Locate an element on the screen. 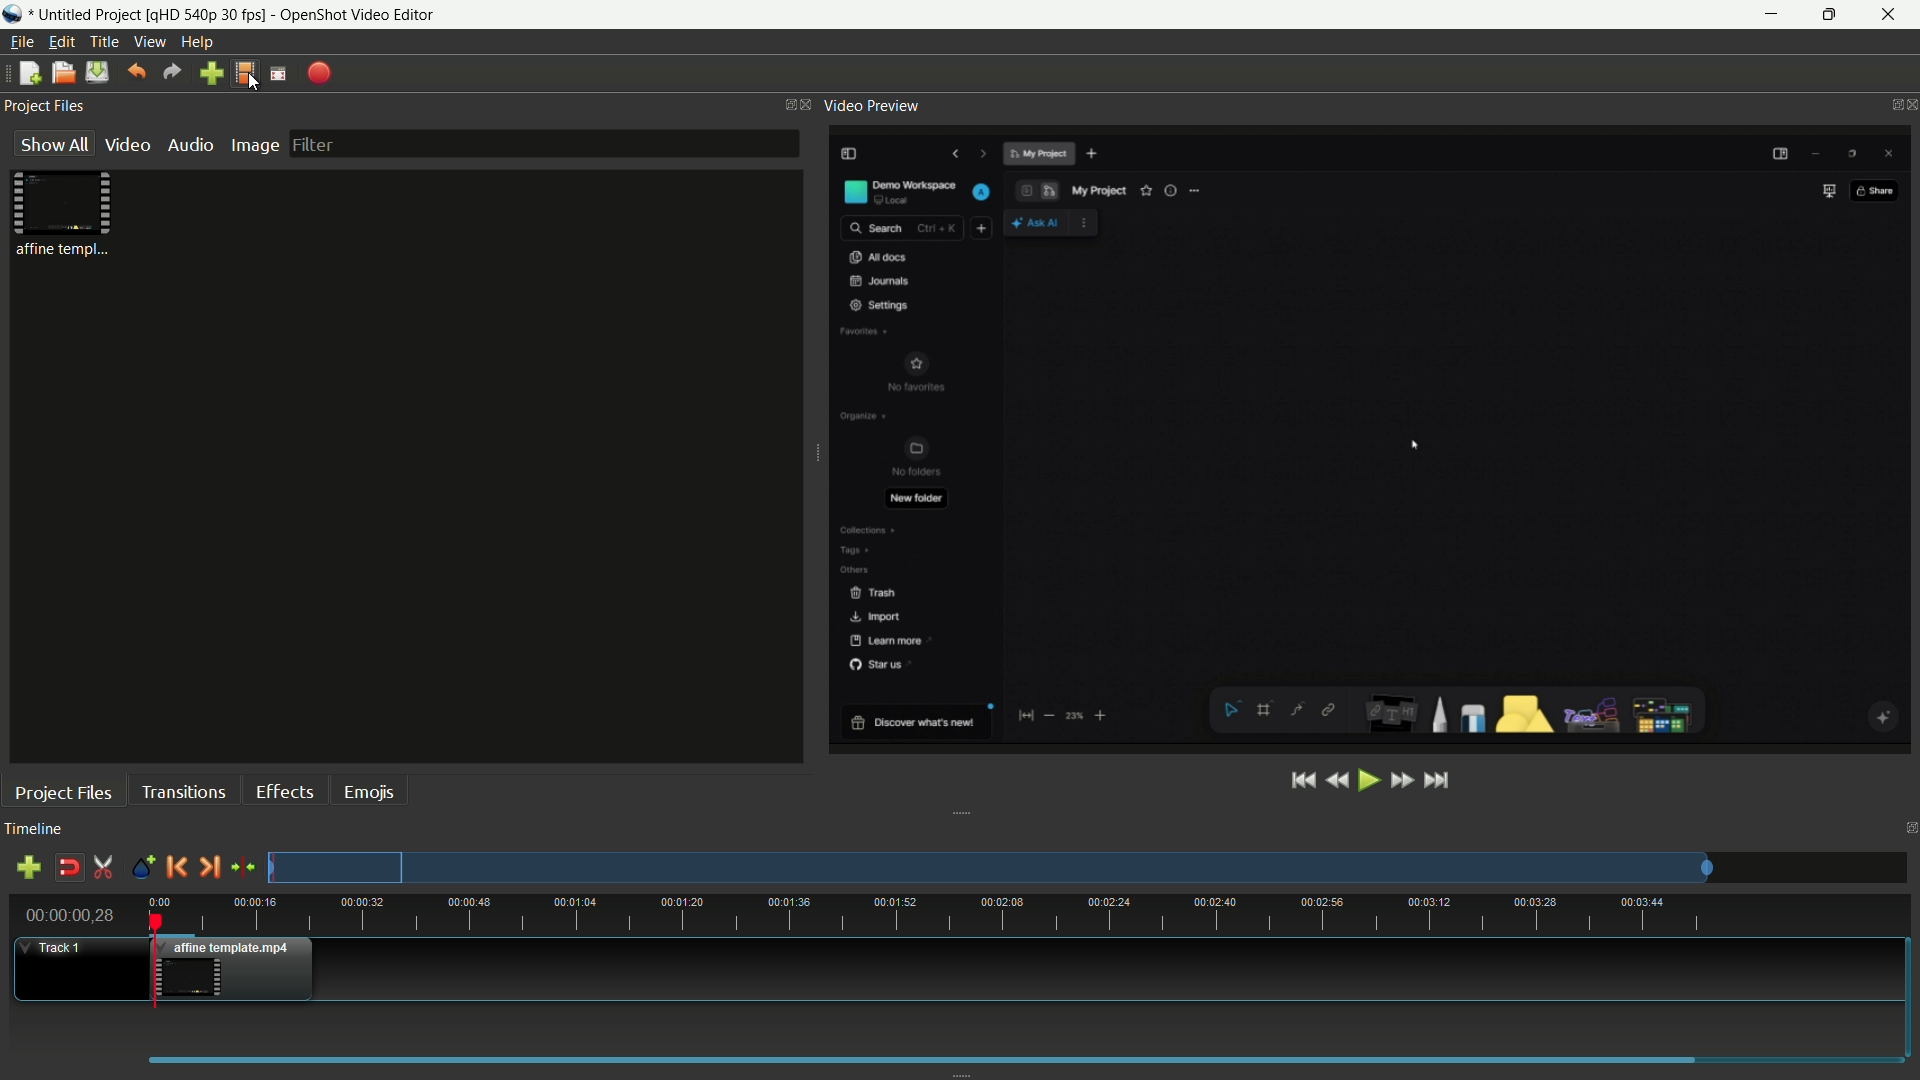 This screenshot has width=1920, height=1080. change layout is located at coordinates (783, 103).